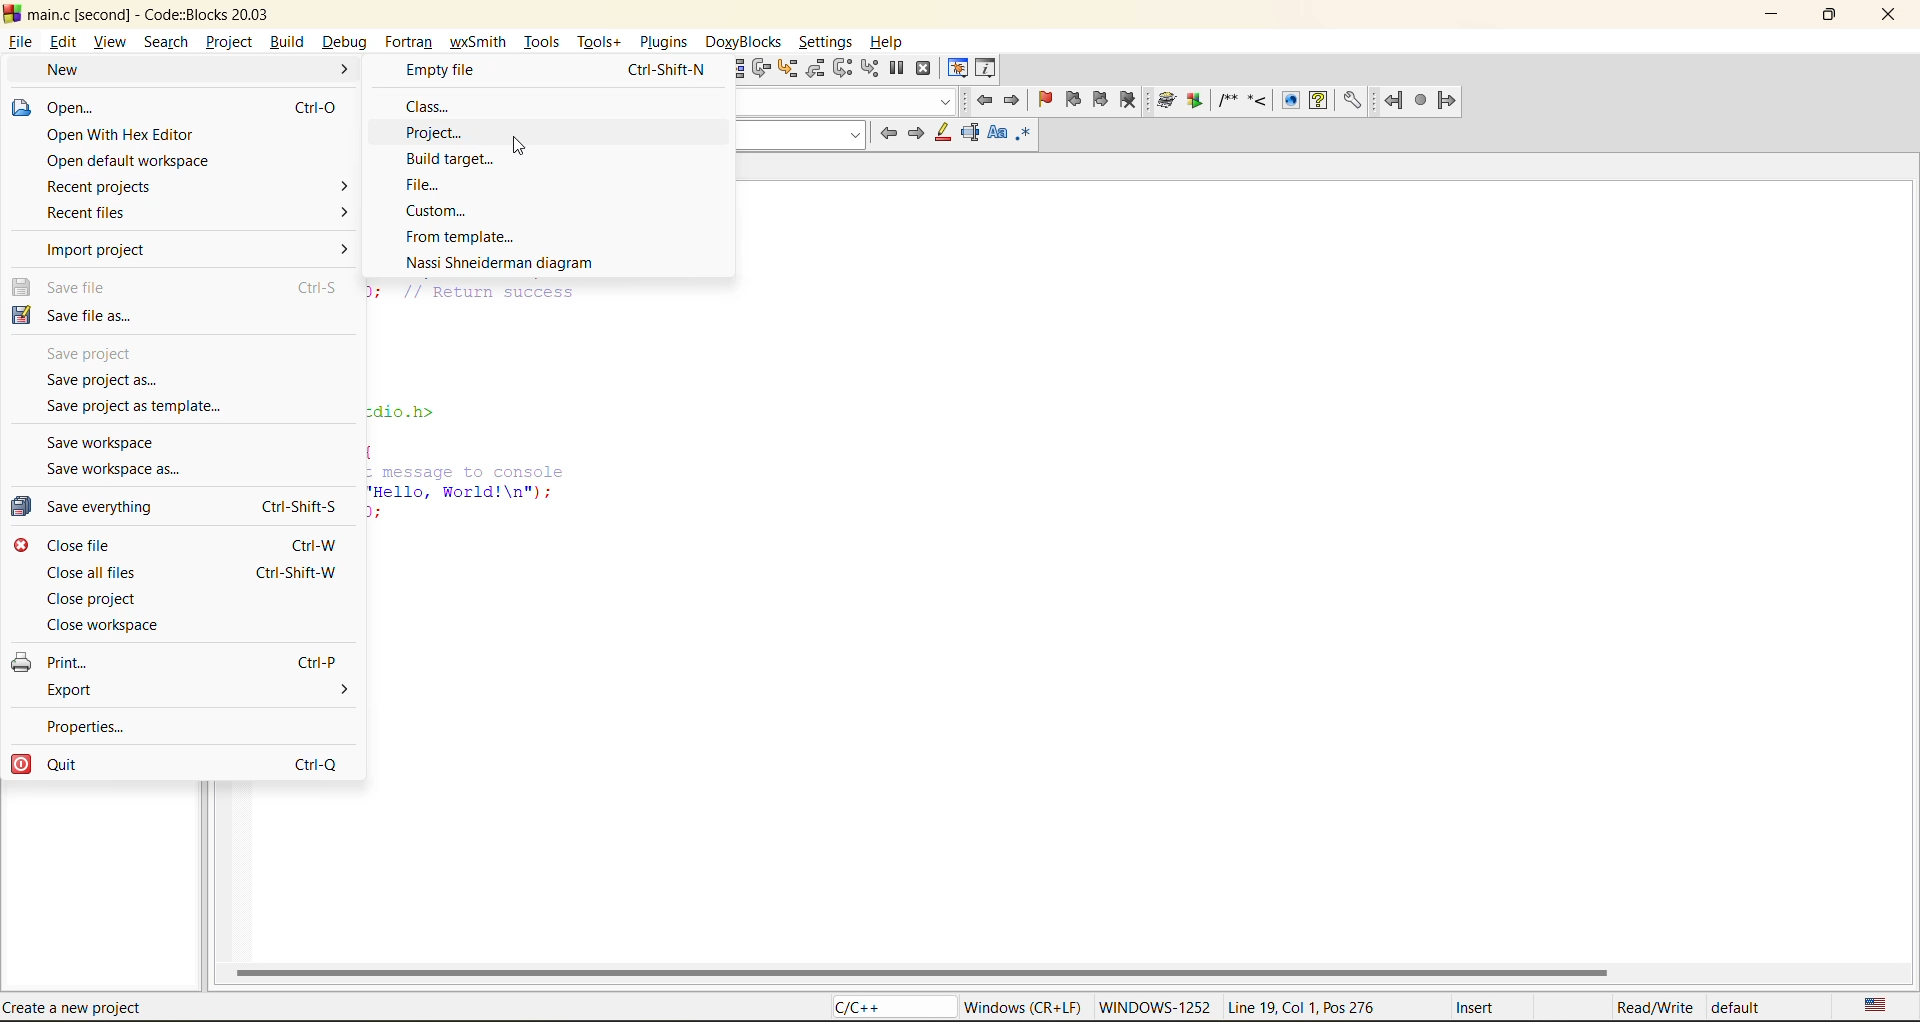  Describe the element at coordinates (1834, 18) in the screenshot. I see `maximize` at that location.